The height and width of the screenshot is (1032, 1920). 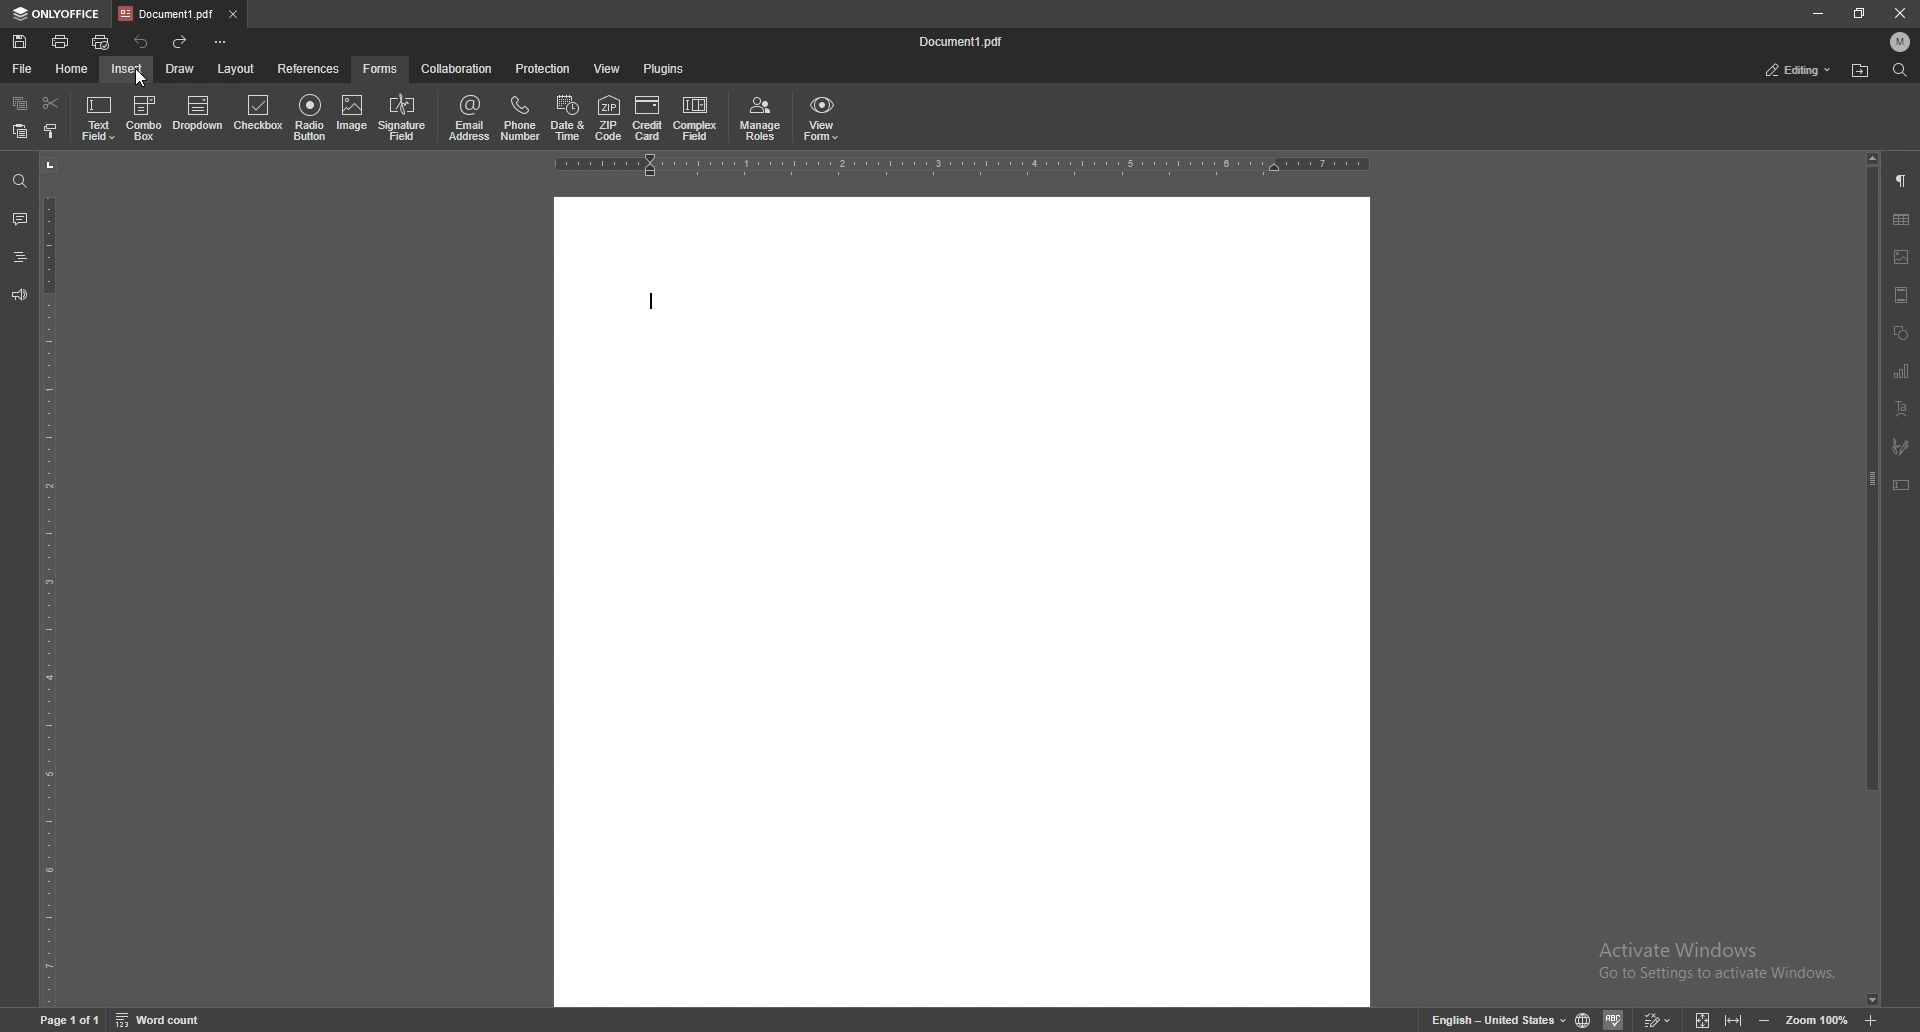 What do you see at coordinates (665, 69) in the screenshot?
I see `plugins` at bounding box center [665, 69].